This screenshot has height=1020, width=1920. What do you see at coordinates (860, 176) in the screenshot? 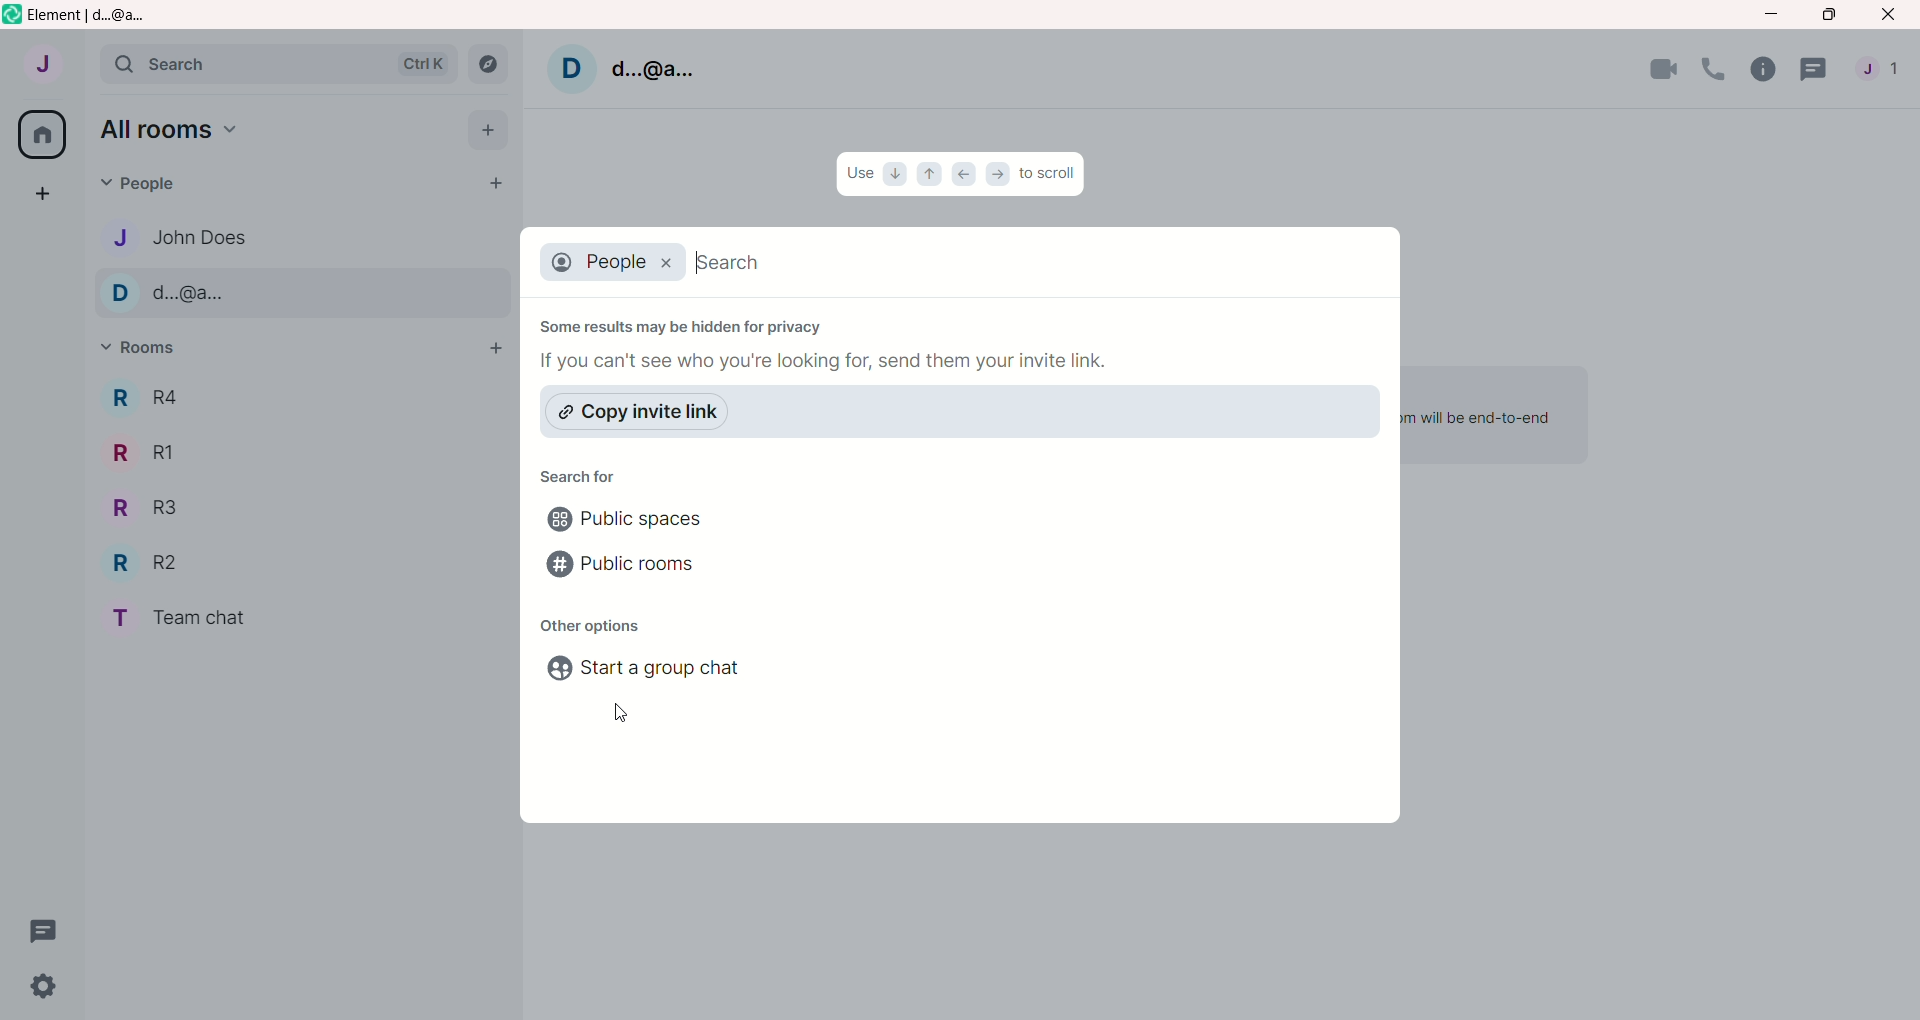
I see `Use` at bounding box center [860, 176].